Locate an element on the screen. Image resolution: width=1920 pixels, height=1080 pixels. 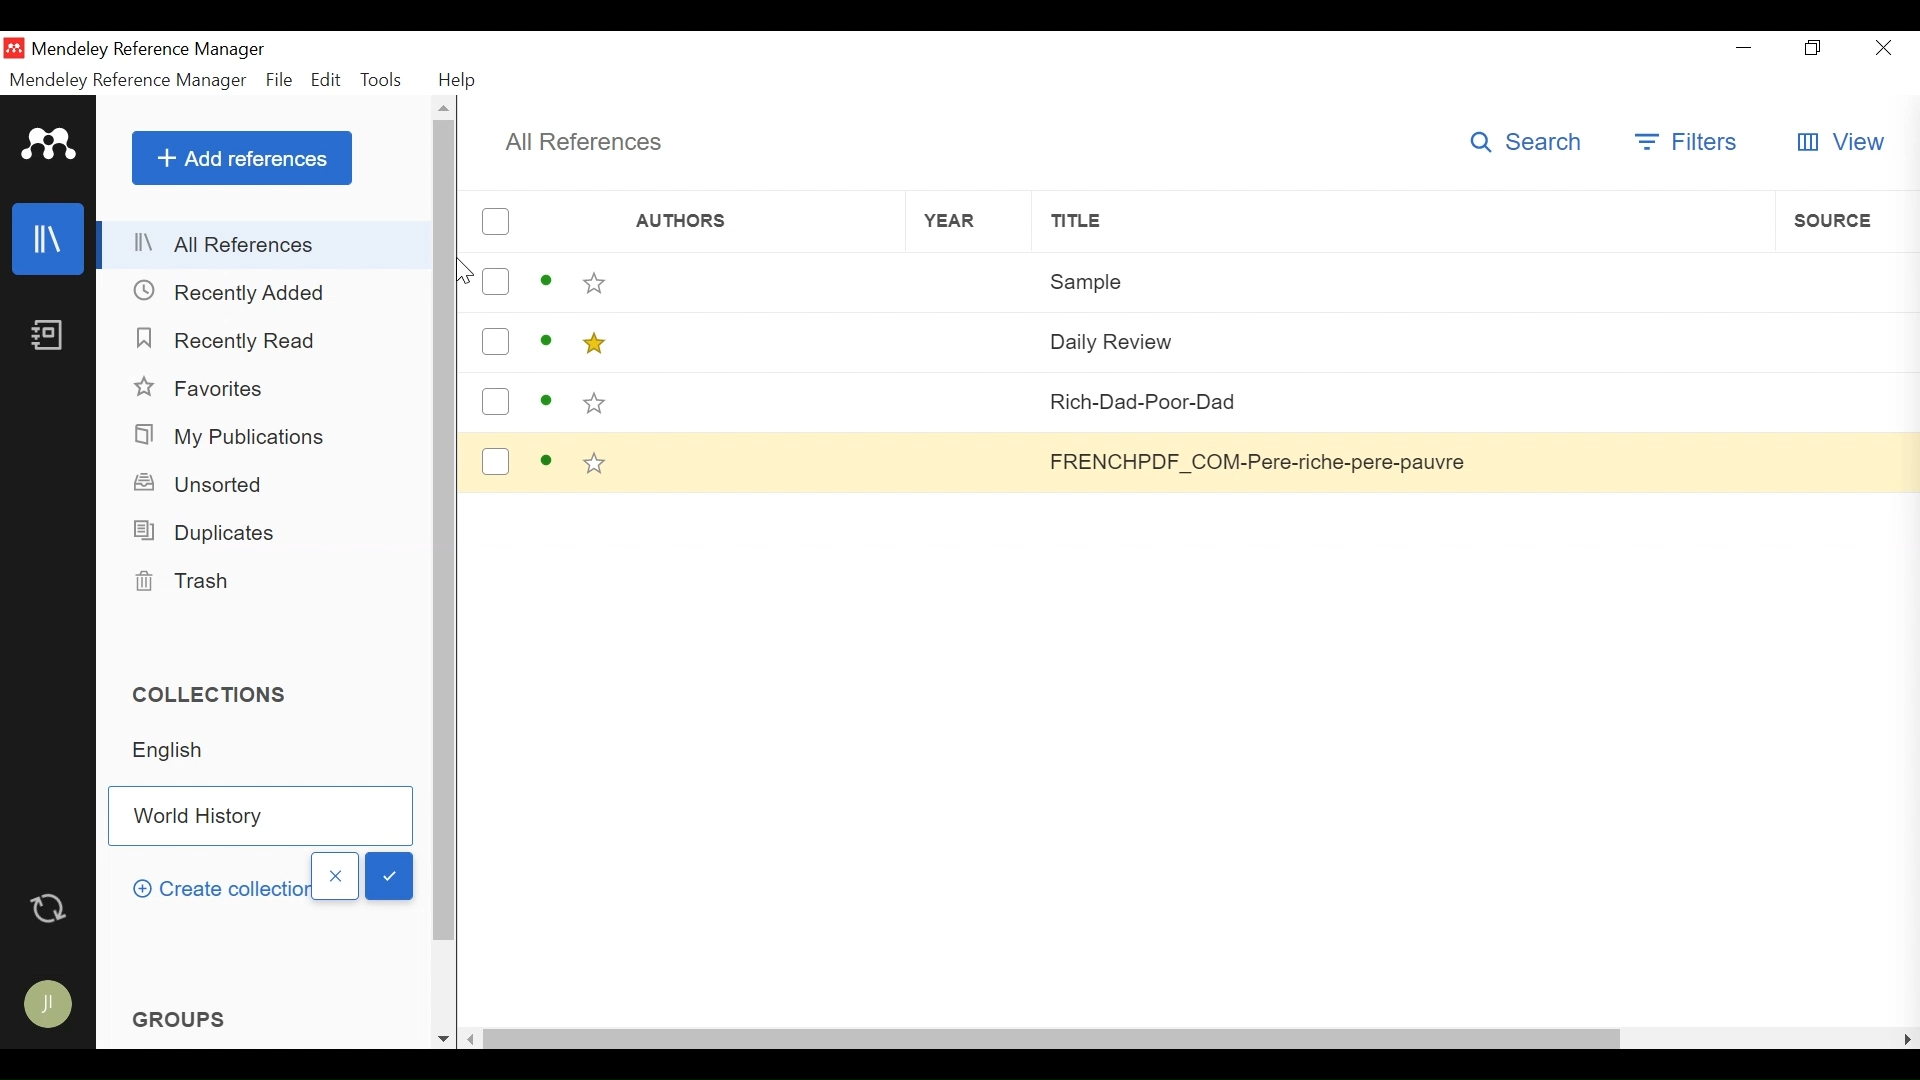
Collections is located at coordinates (219, 694).